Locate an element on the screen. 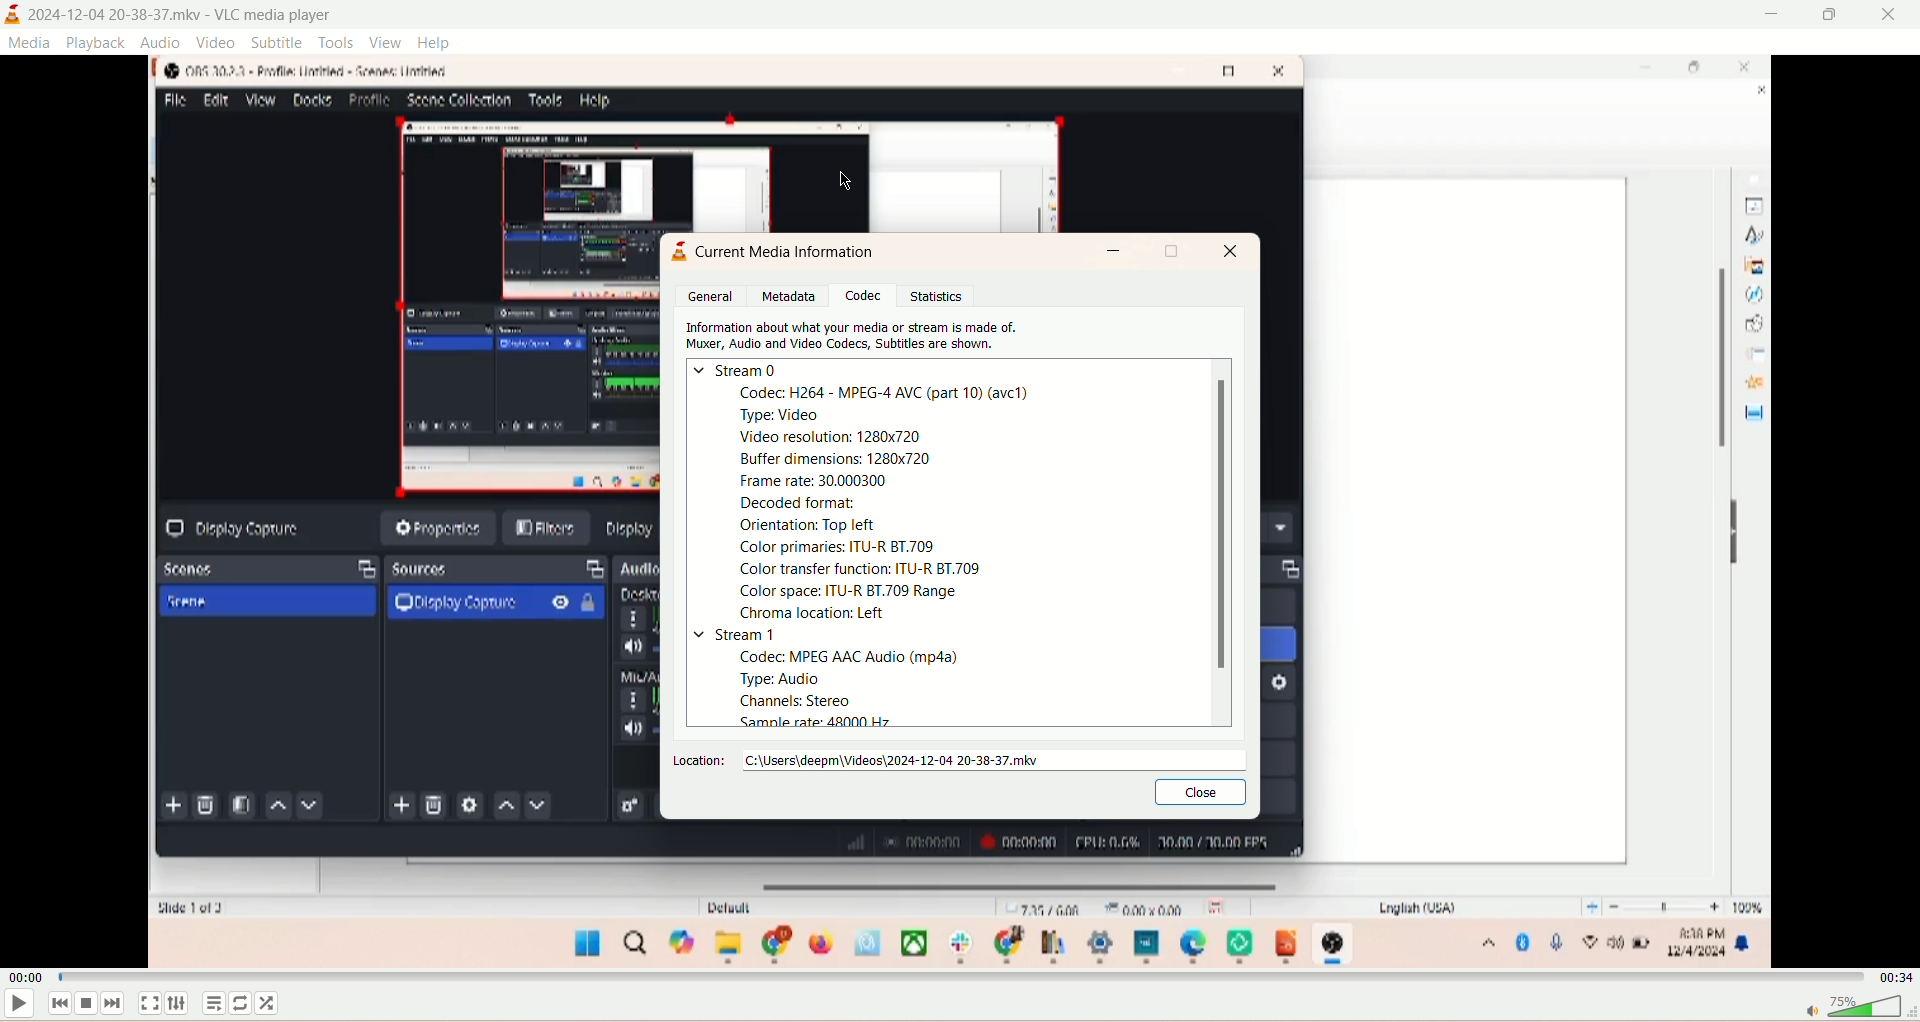 Image resolution: width=1920 pixels, height=1022 pixels. view is located at coordinates (388, 42).